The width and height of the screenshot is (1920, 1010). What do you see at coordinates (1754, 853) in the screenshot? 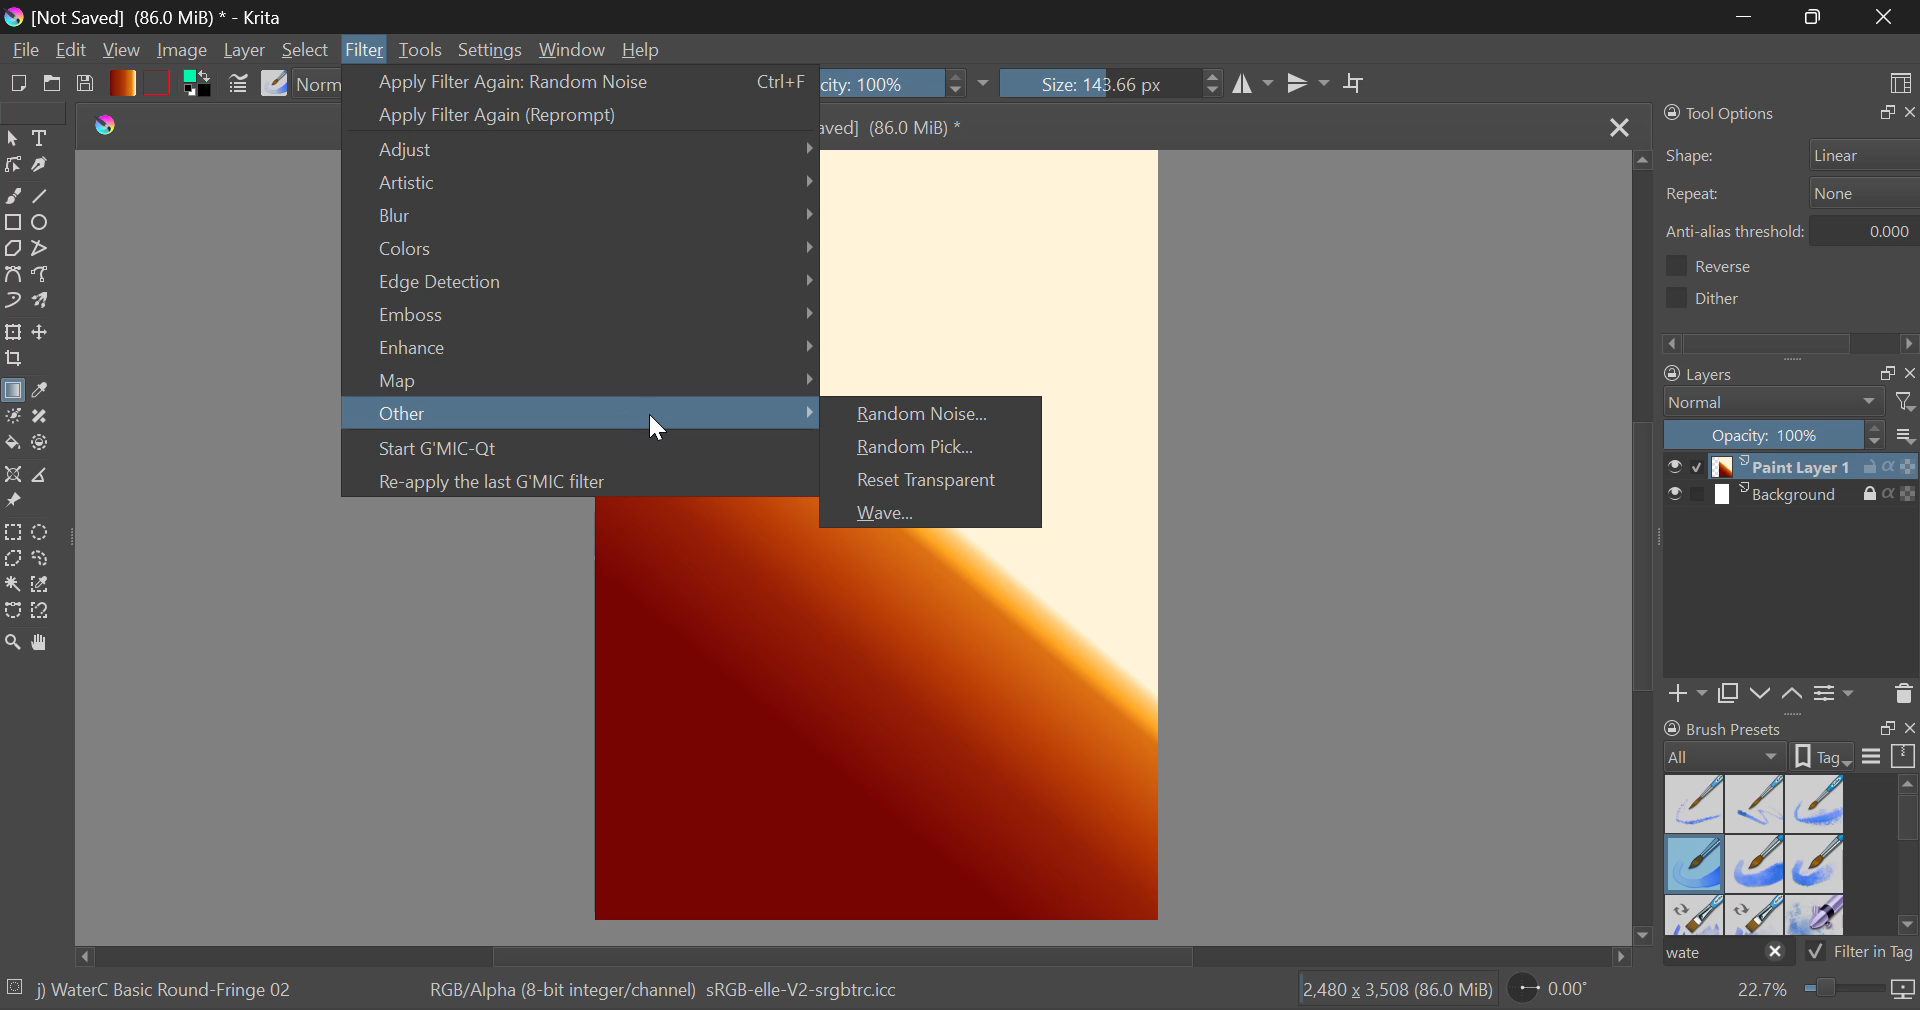
I see `Brush Presets Menu` at bounding box center [1754, 853].